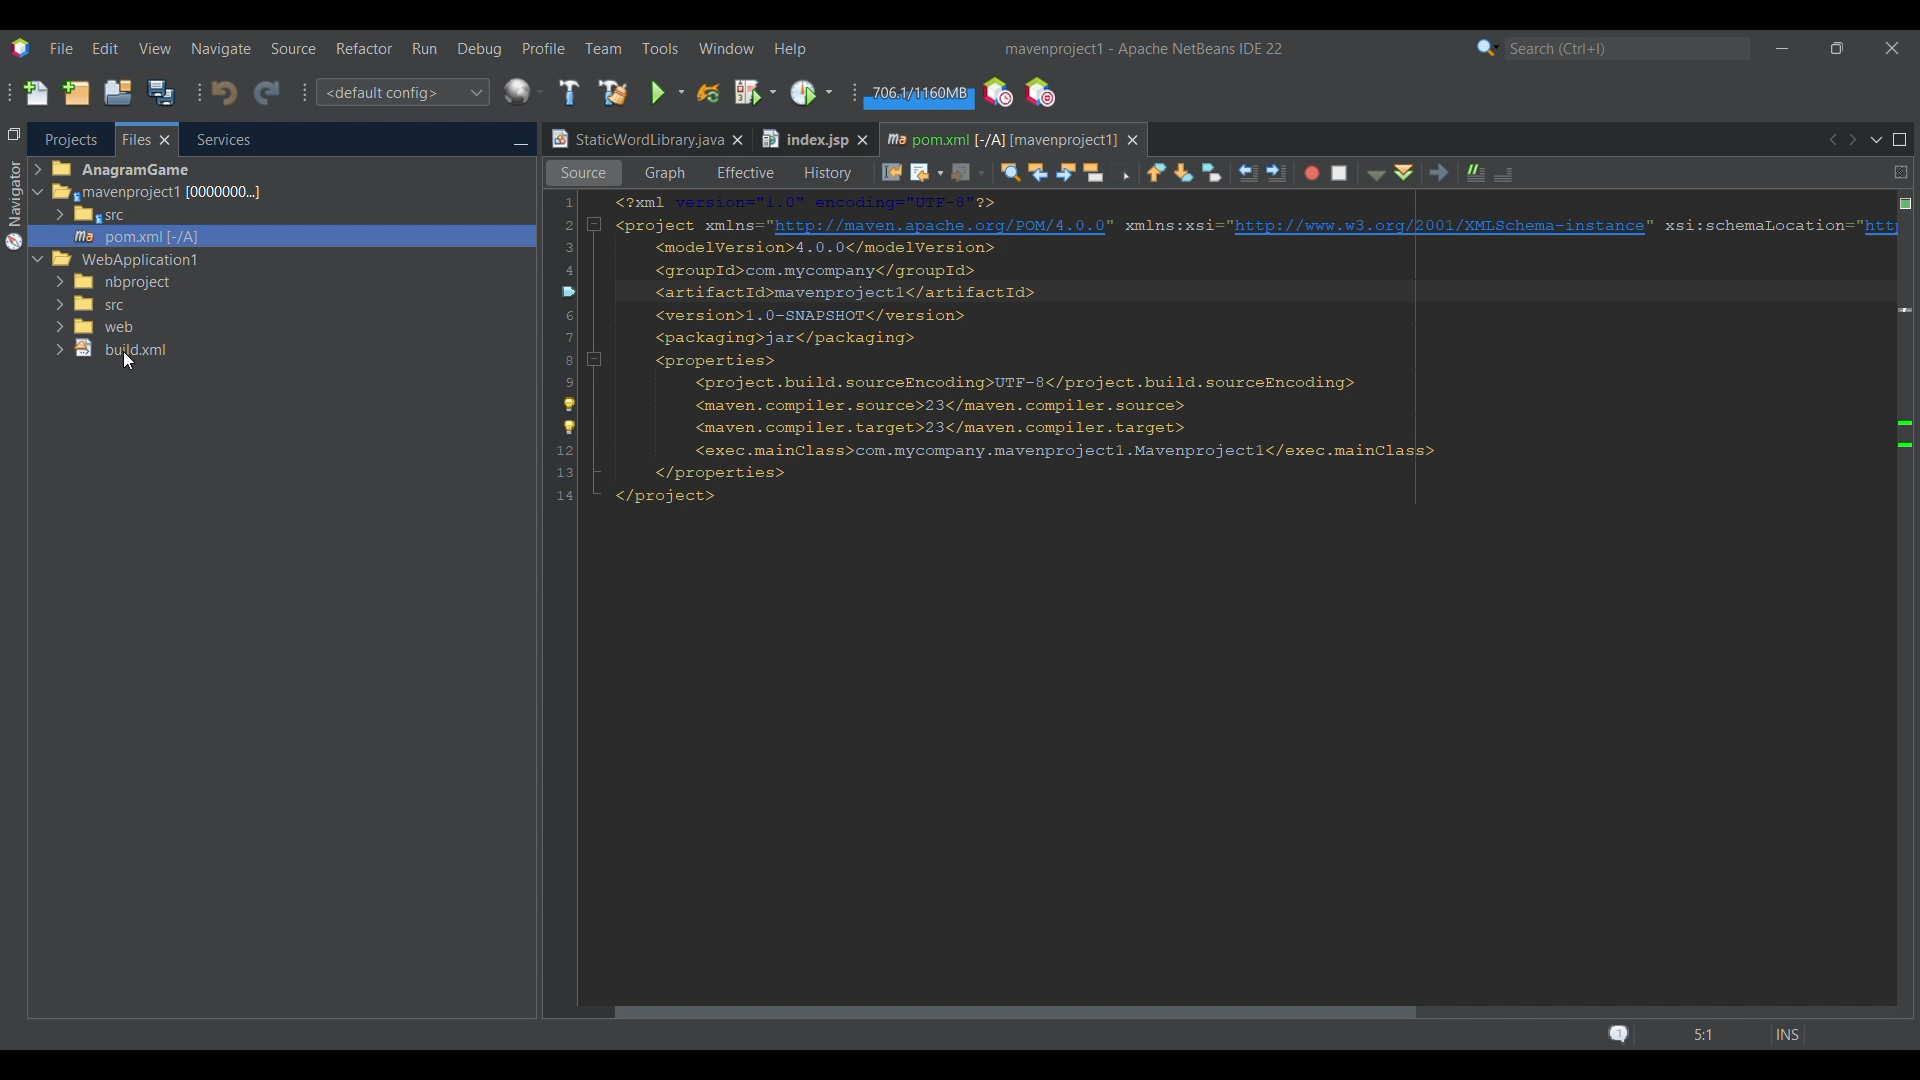  Describe the element at coordinates (1837, 48) in the screenshot. I see `Show in smaller tab` at that location.